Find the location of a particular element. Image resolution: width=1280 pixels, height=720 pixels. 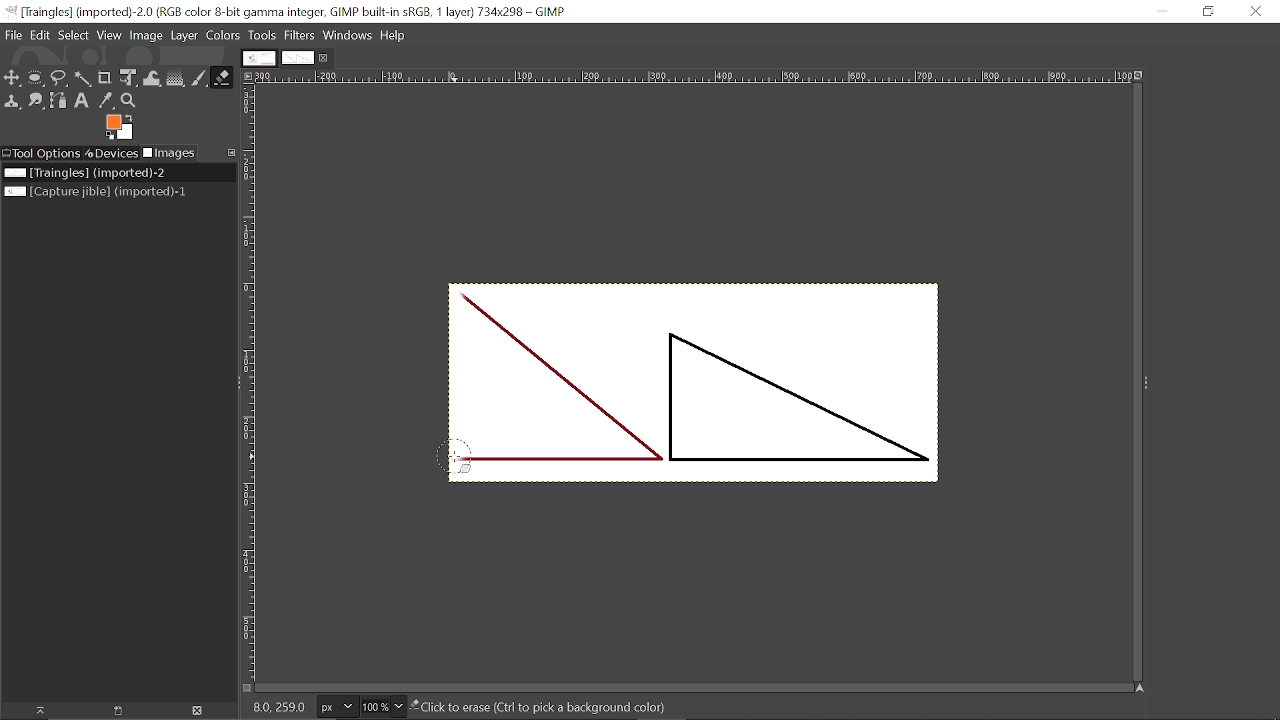

Windows is located at coordinates (347, 35).